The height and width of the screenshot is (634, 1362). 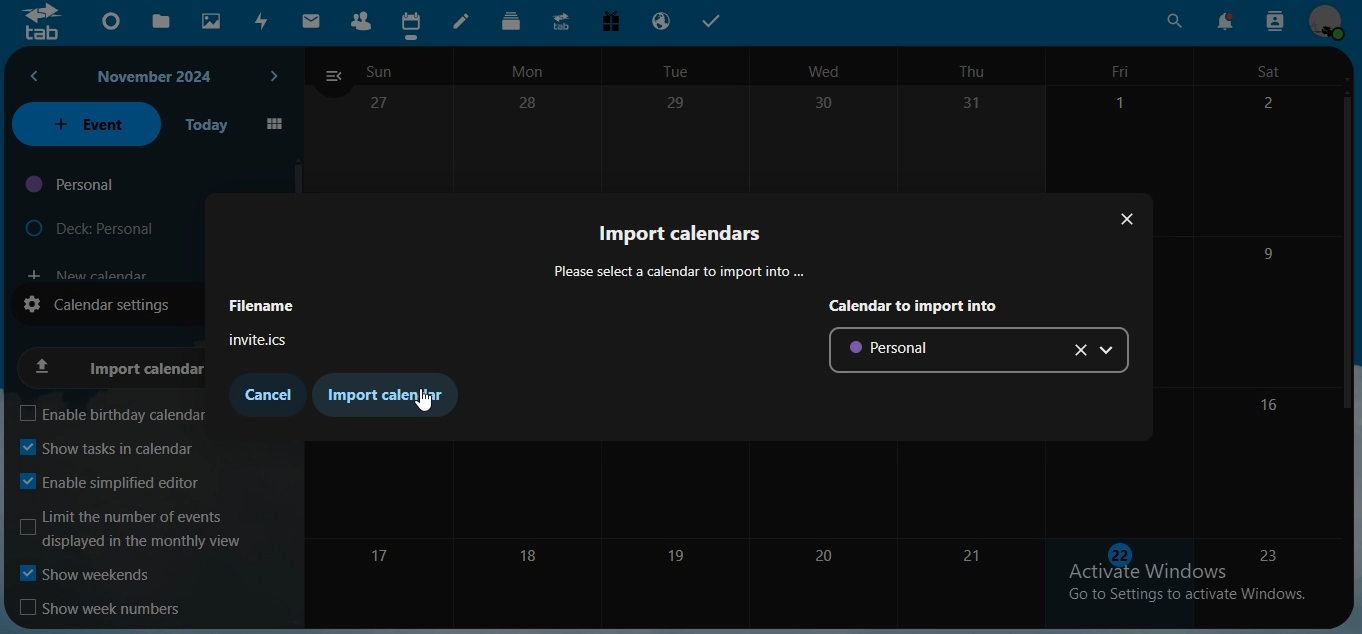 What do you see at coordinates (423, 406) in the screenshot?
I see `cursor` at bounding box center [423, 406].